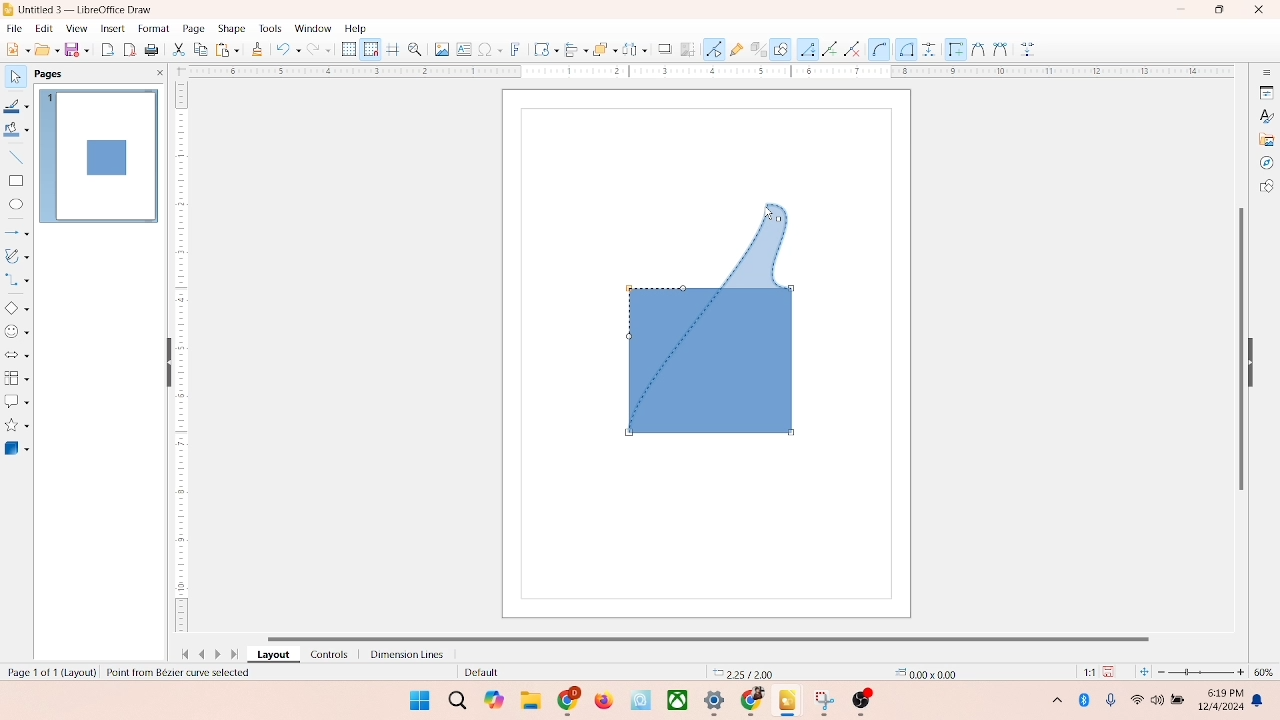 The width and height of the screenshot is (1280, 720). I want to click on pages, so click(47, 72).